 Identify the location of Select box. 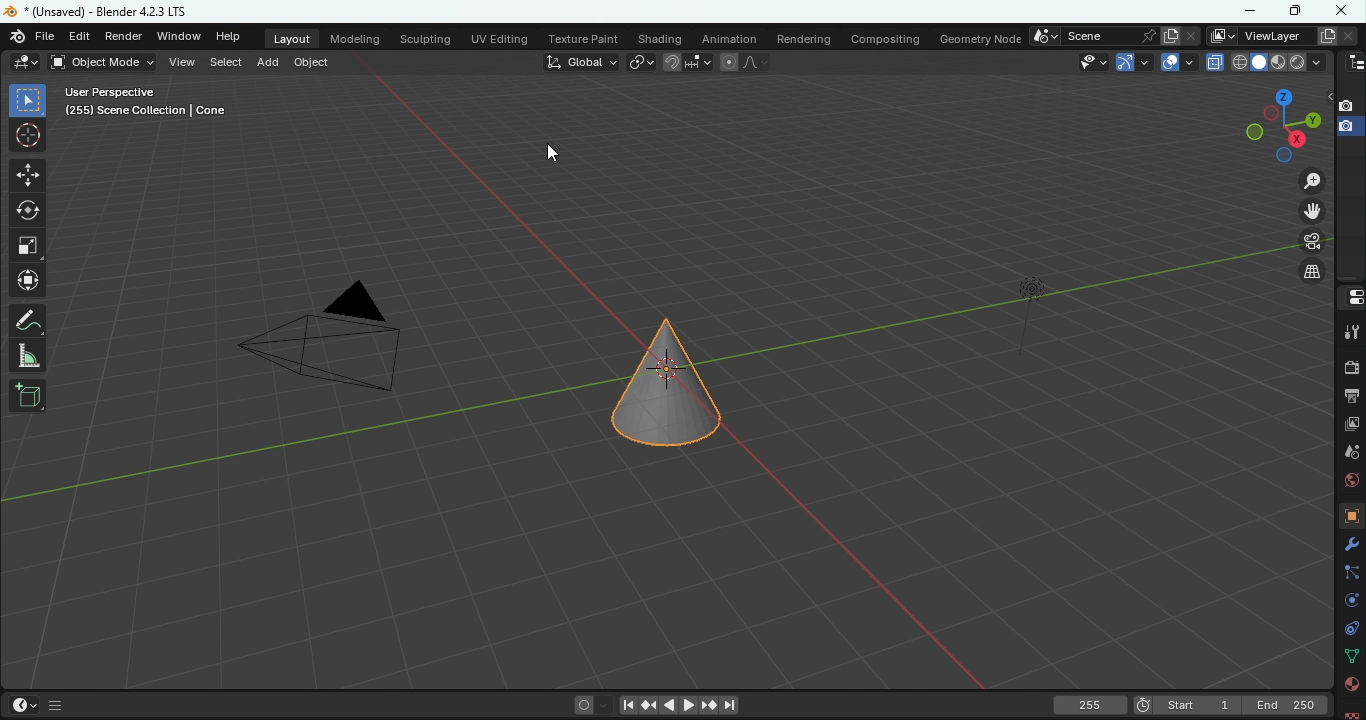
(28, 100).